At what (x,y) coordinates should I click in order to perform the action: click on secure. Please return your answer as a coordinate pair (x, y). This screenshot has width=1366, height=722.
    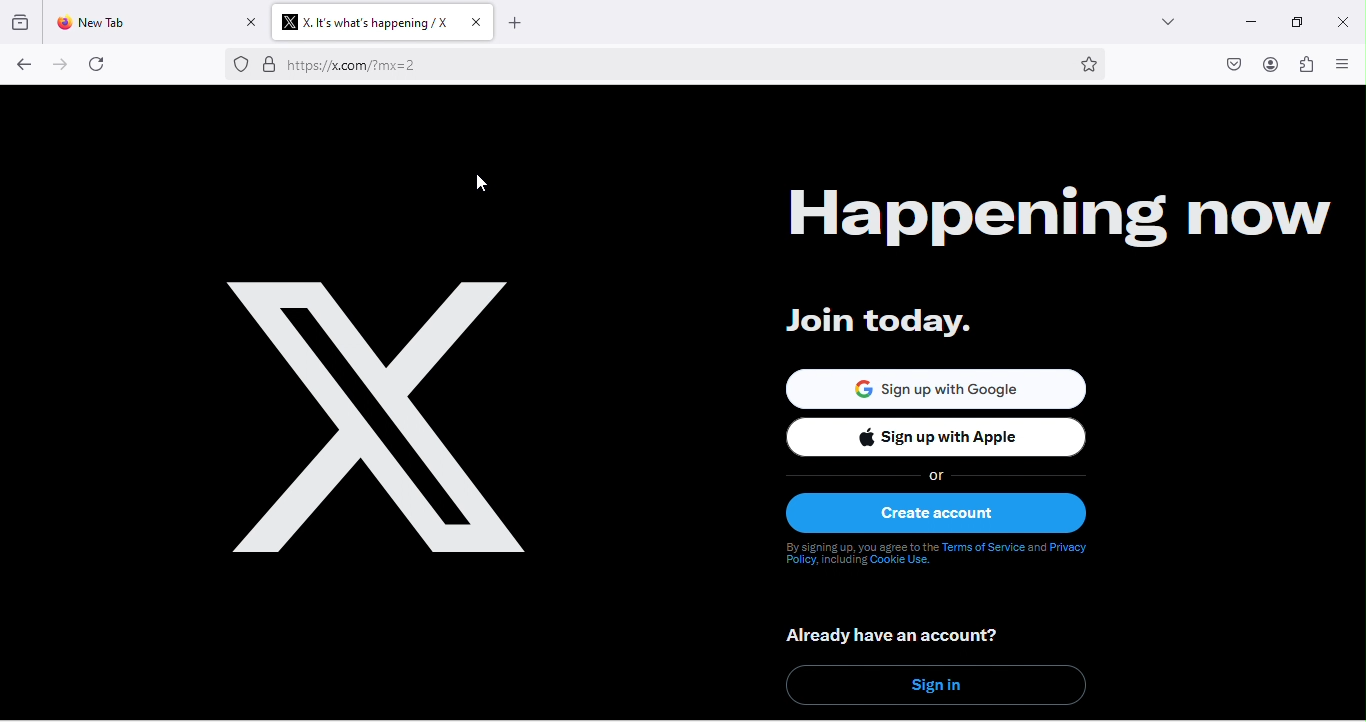
    Looking at the image, I should click on (268, 65).